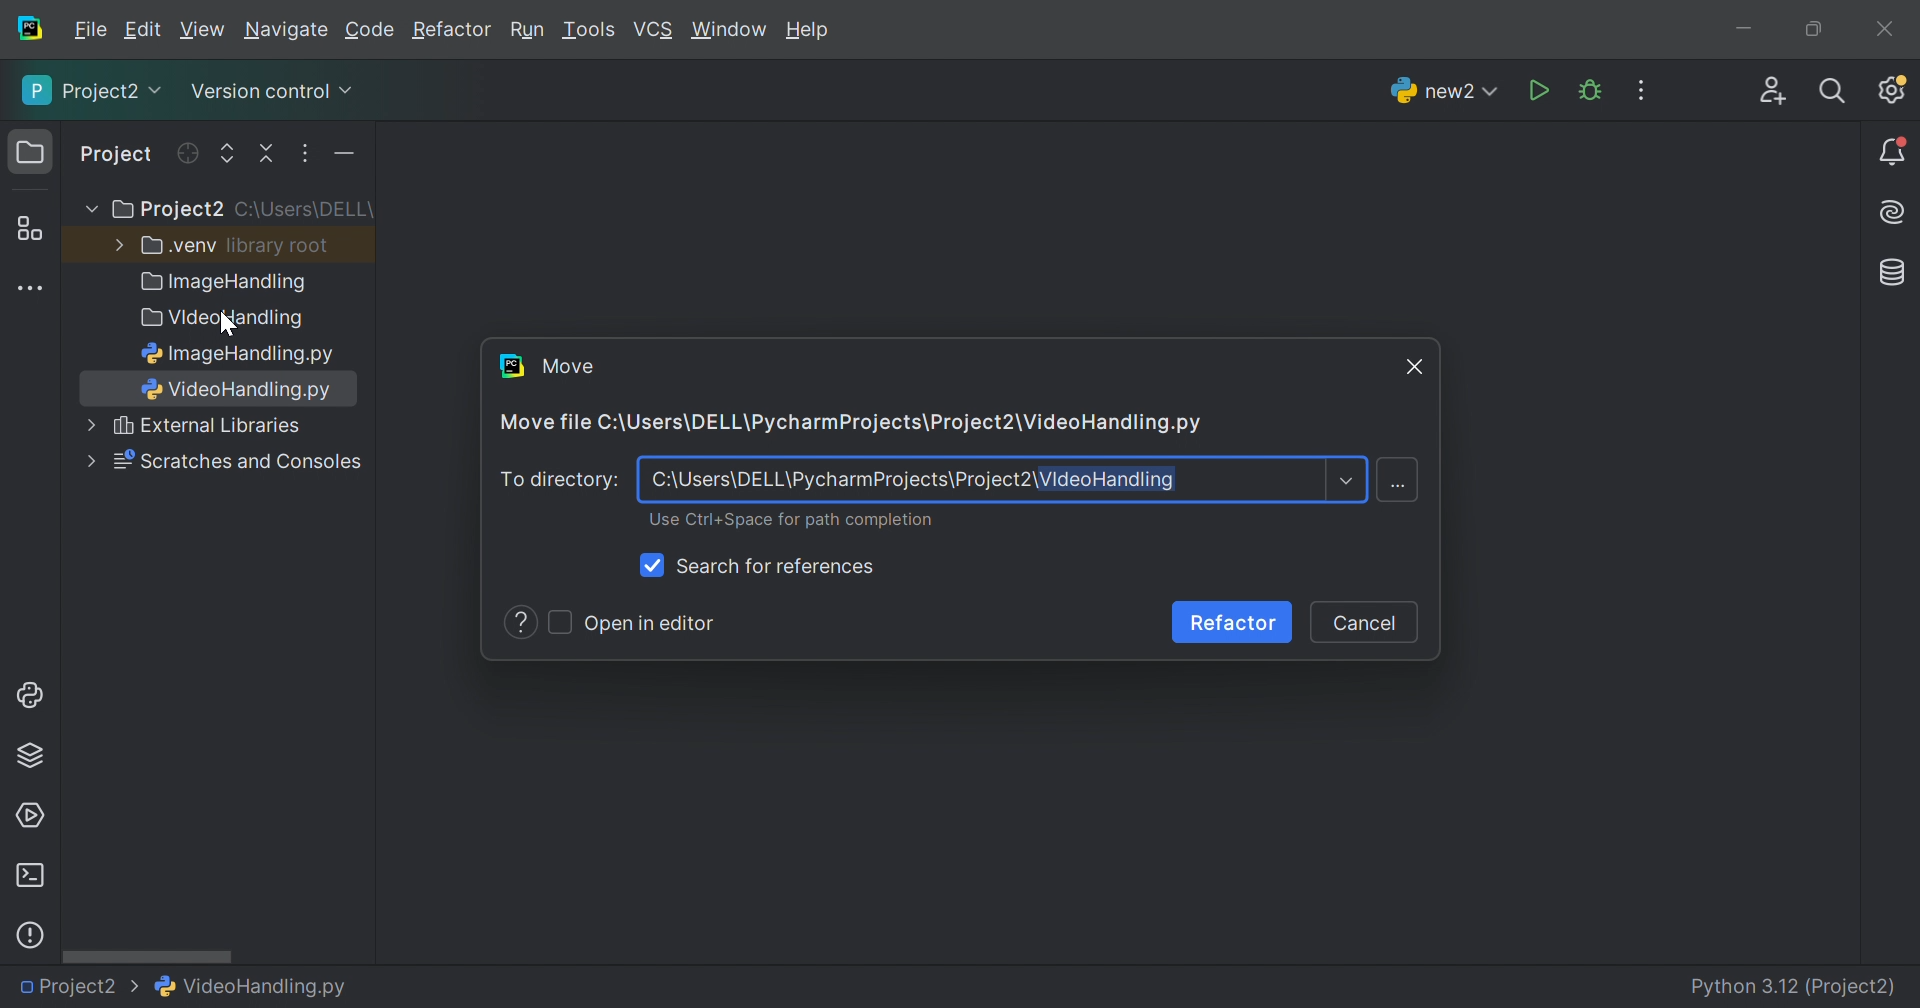  What do you see at coordinates (655, 565) in the screenshot?
I see `Checkbox` at bounding box center [655, 565].